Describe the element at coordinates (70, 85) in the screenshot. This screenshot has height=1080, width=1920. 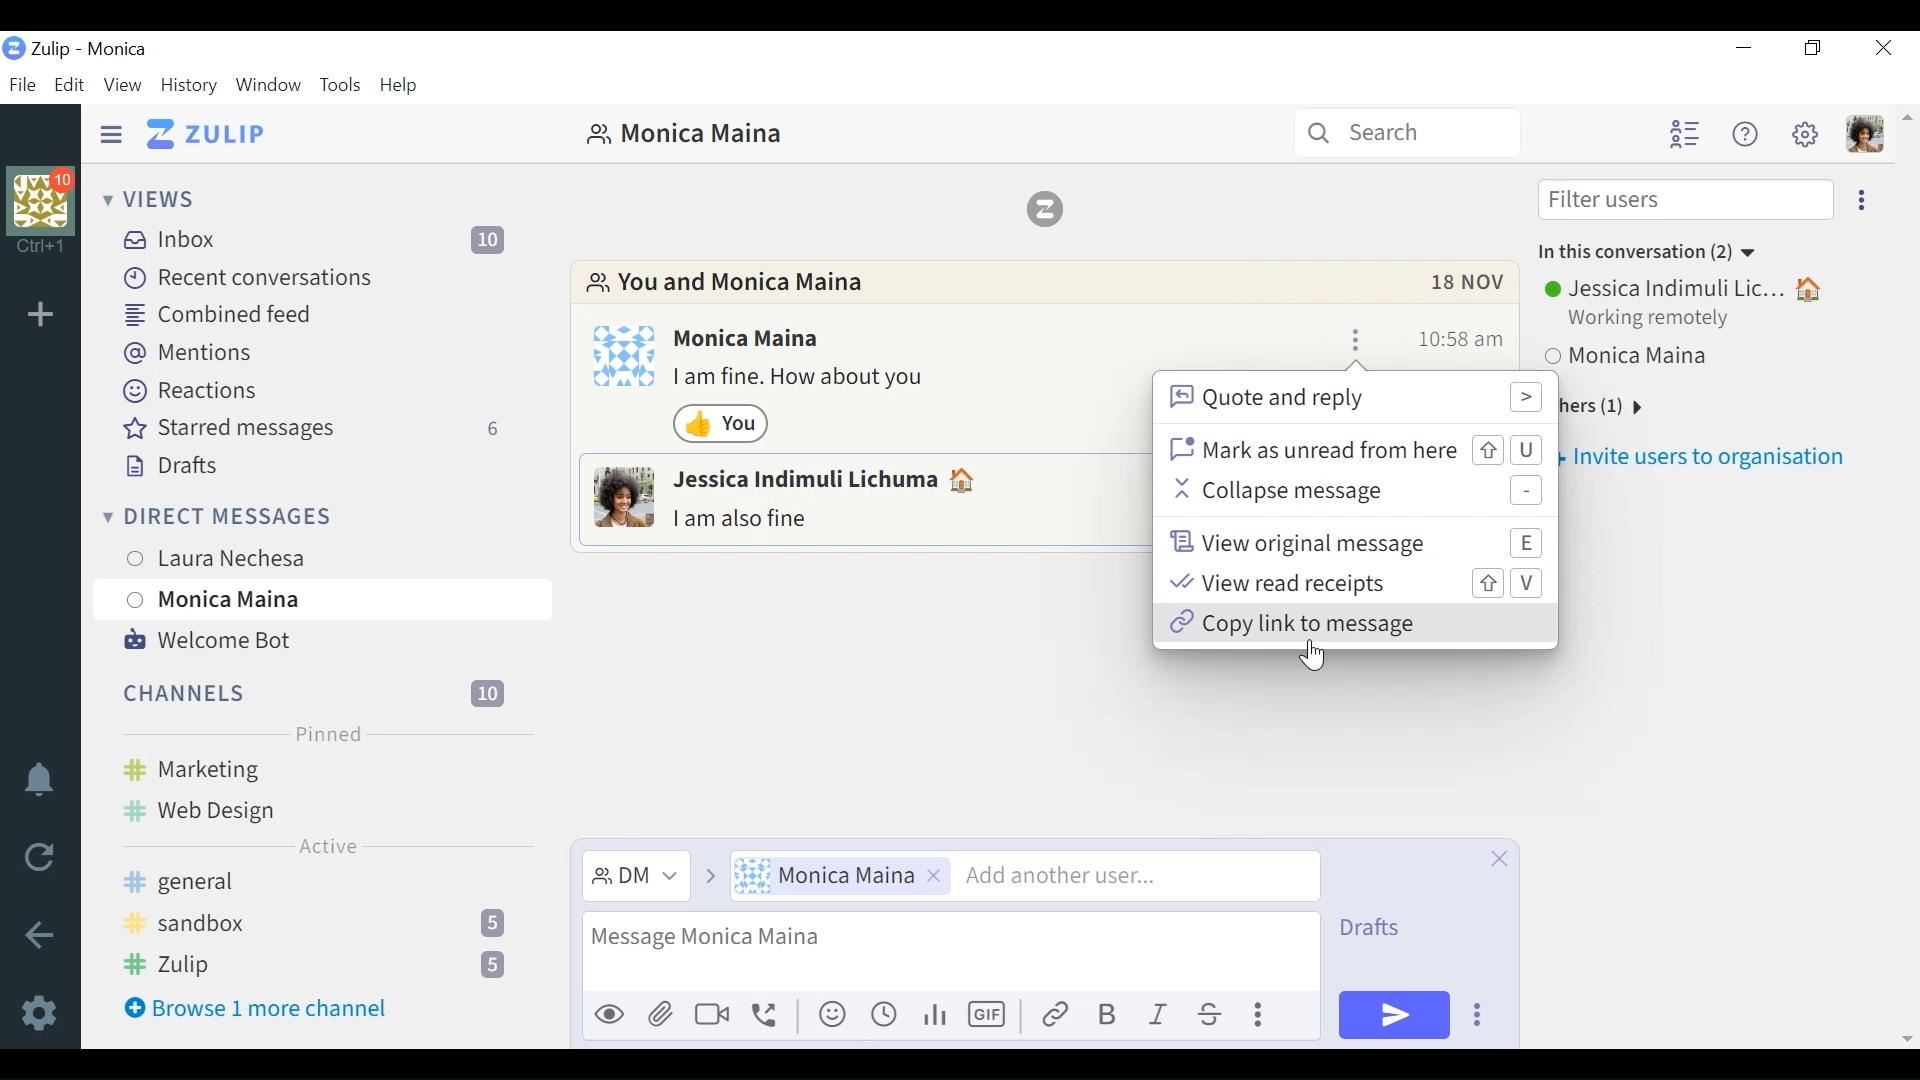
I see `Edit` at that location.